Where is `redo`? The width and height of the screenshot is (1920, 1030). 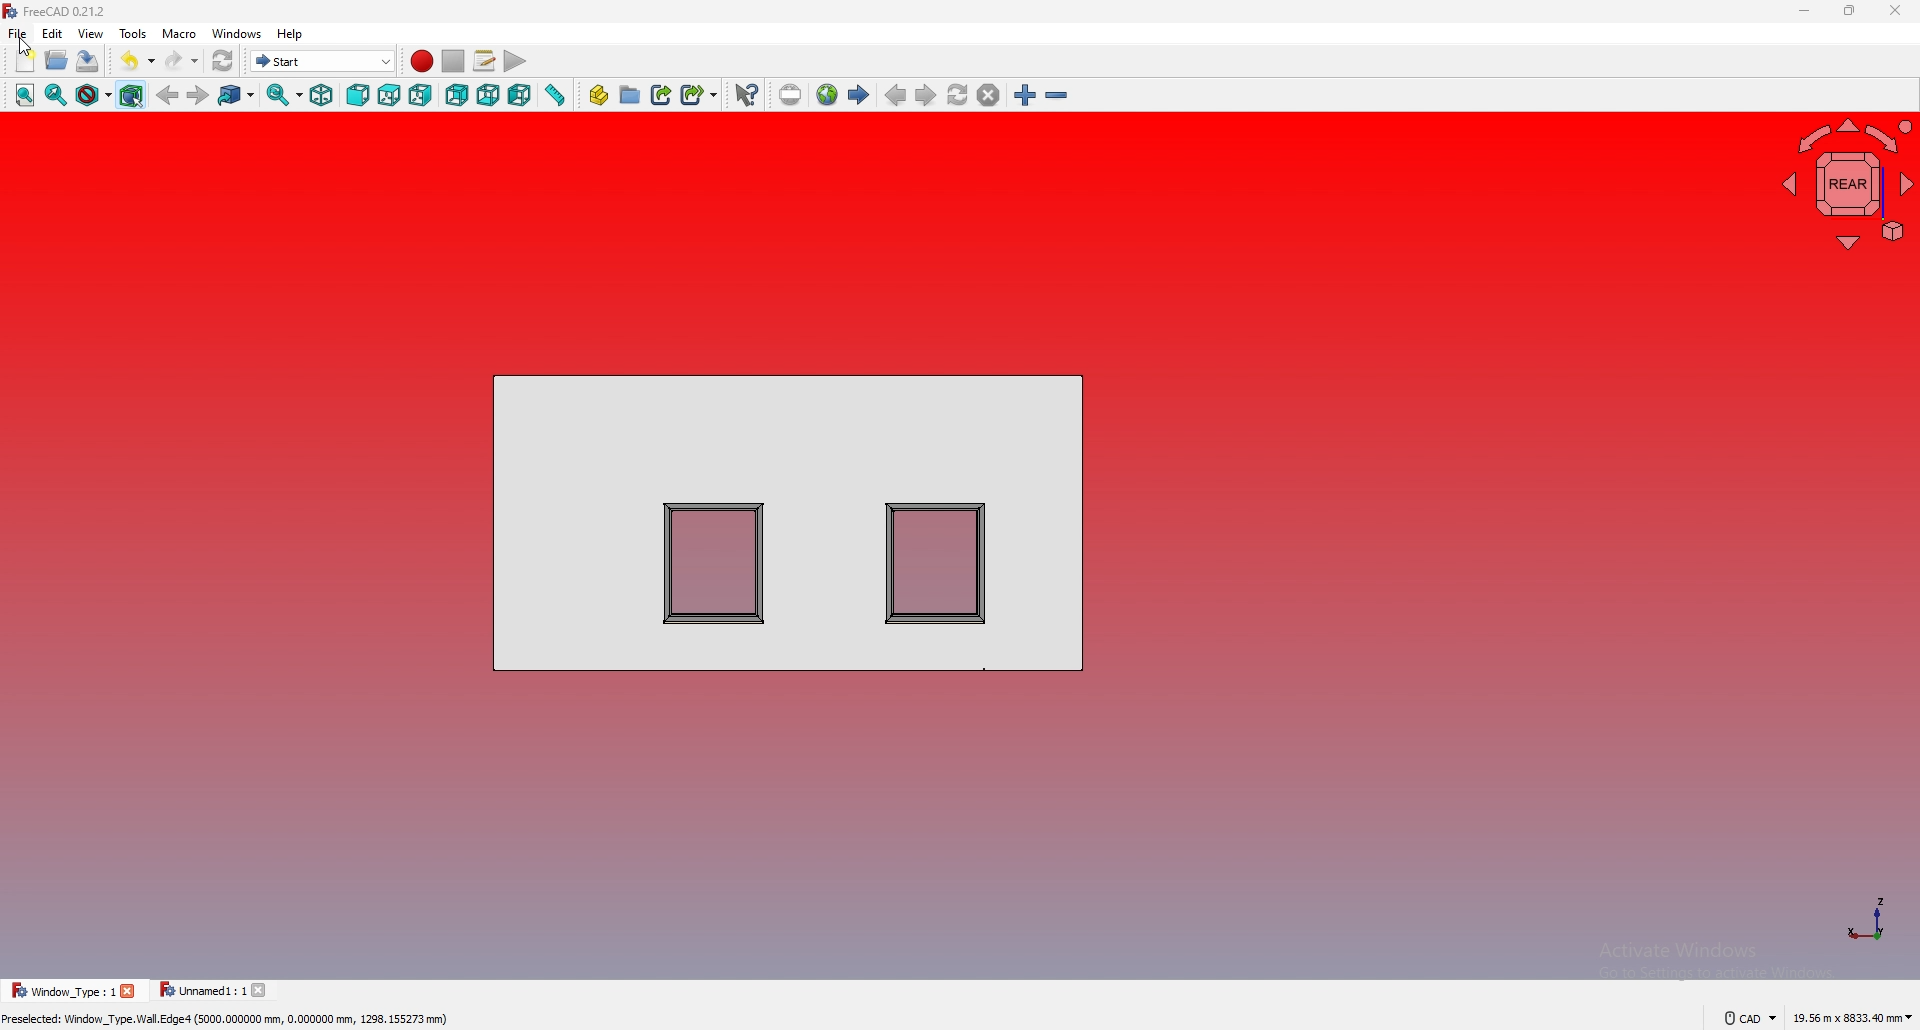 redo is located at coordinates (181, 60).